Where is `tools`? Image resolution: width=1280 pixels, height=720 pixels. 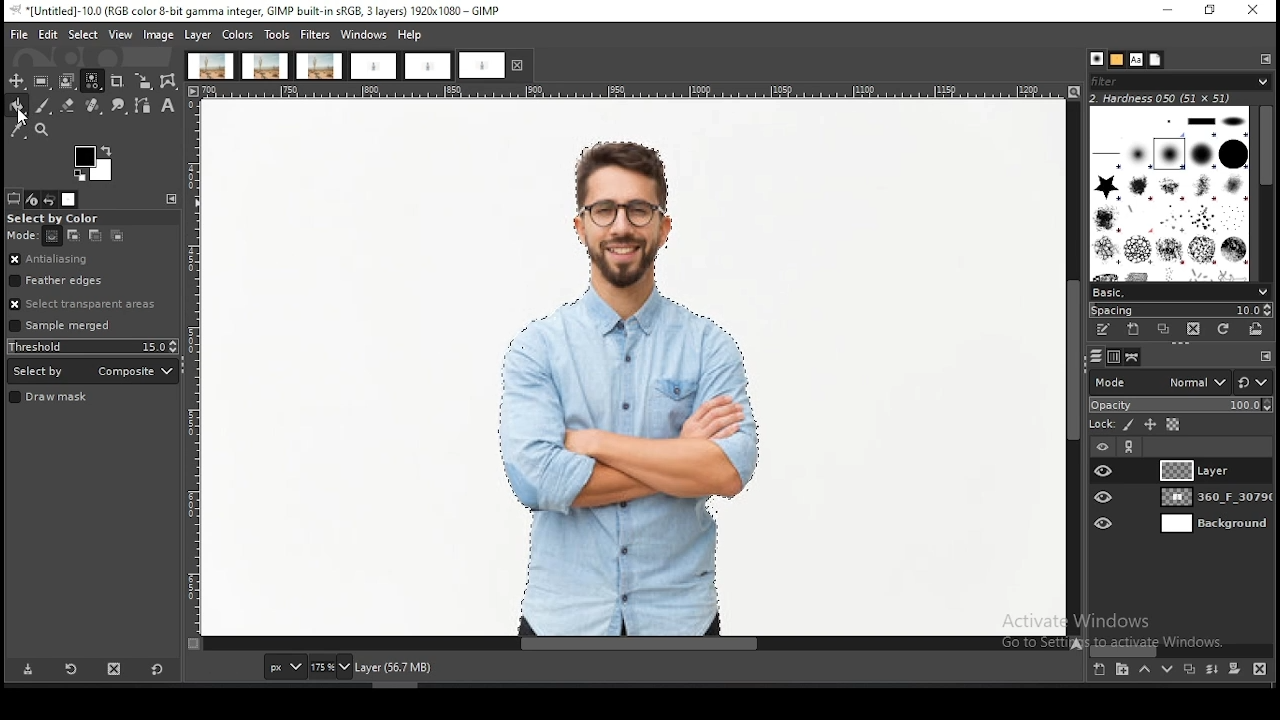 tools is located at coordinates (277, 36).